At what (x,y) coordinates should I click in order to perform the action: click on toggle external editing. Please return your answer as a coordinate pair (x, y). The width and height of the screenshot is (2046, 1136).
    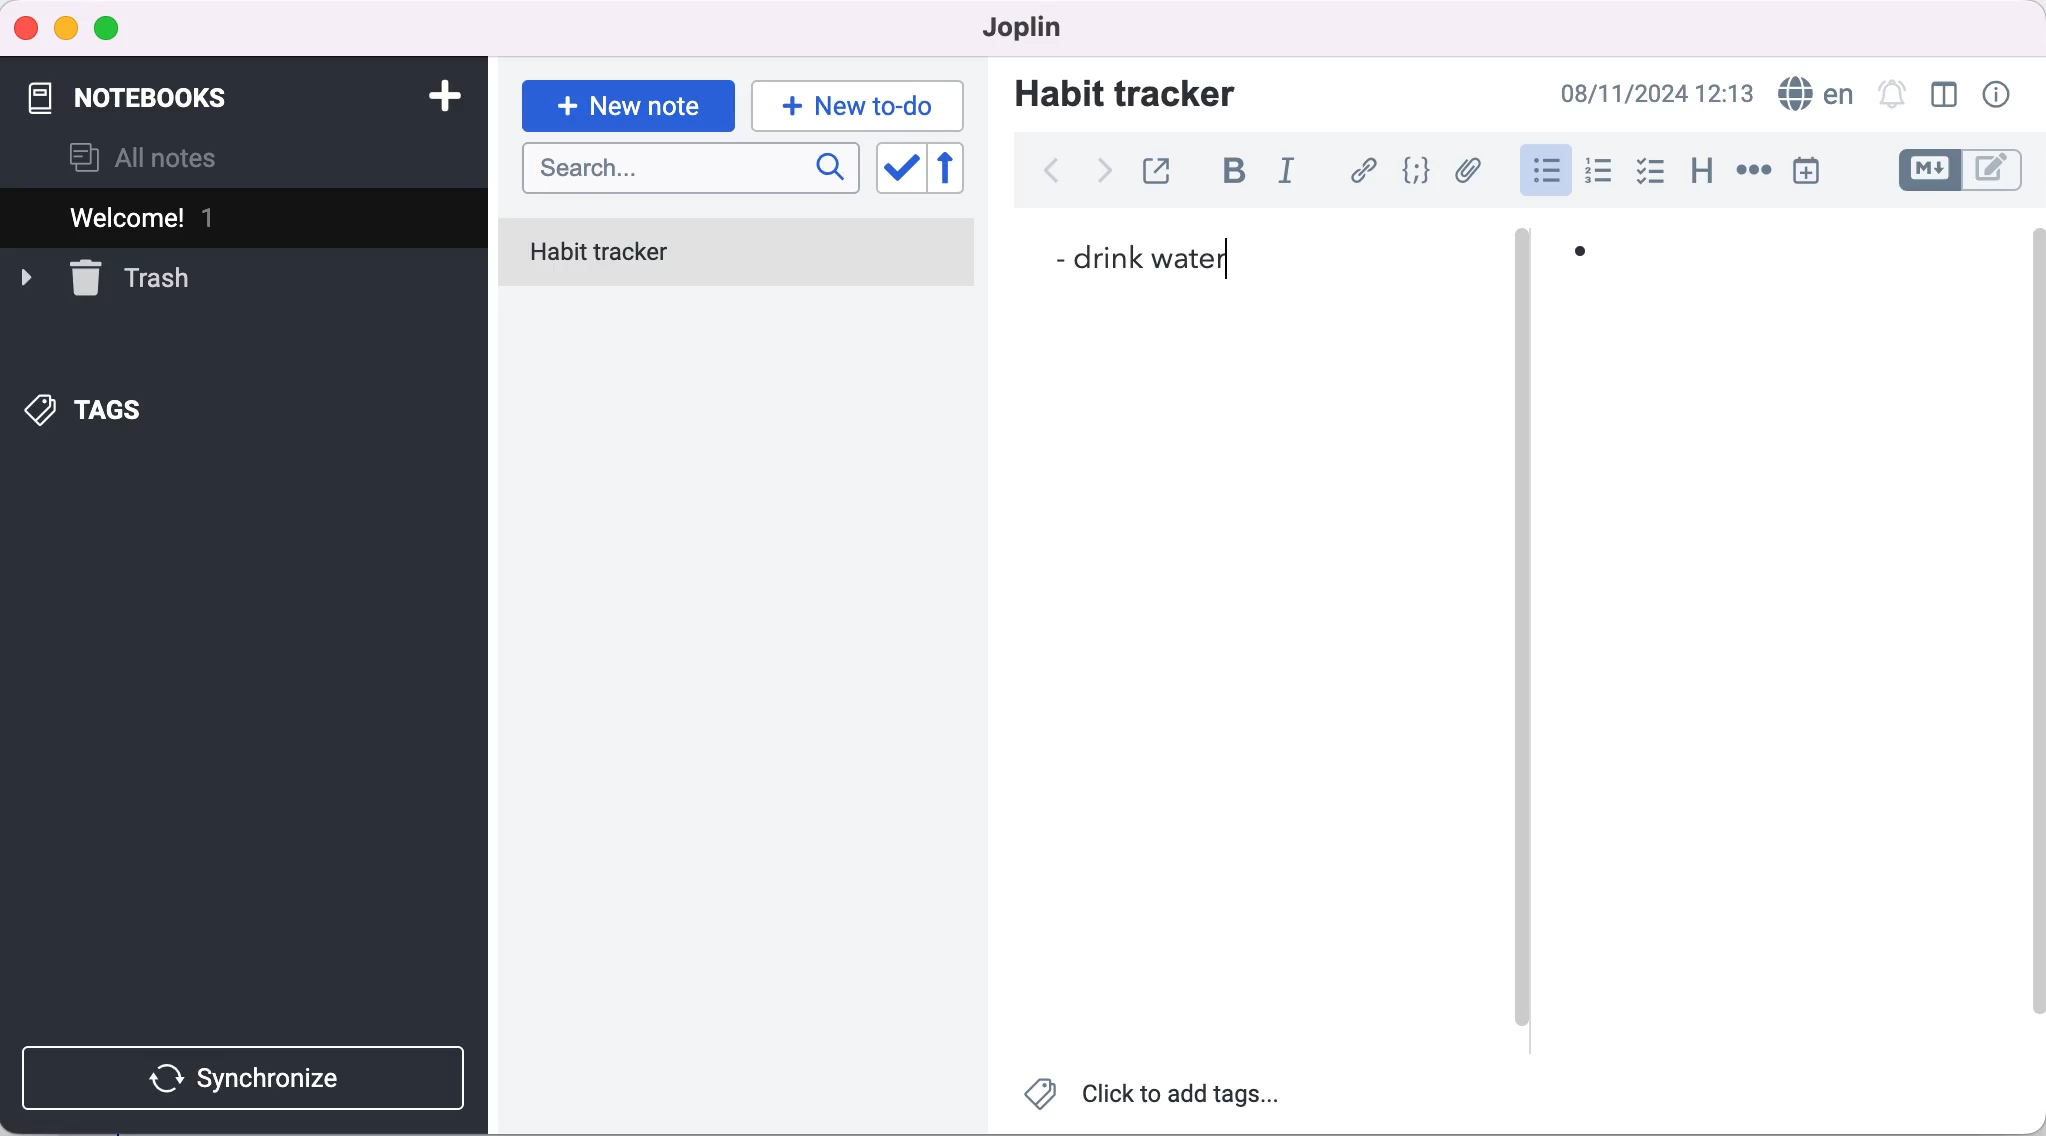
    Looking at the image, I should click on (1162, 168).